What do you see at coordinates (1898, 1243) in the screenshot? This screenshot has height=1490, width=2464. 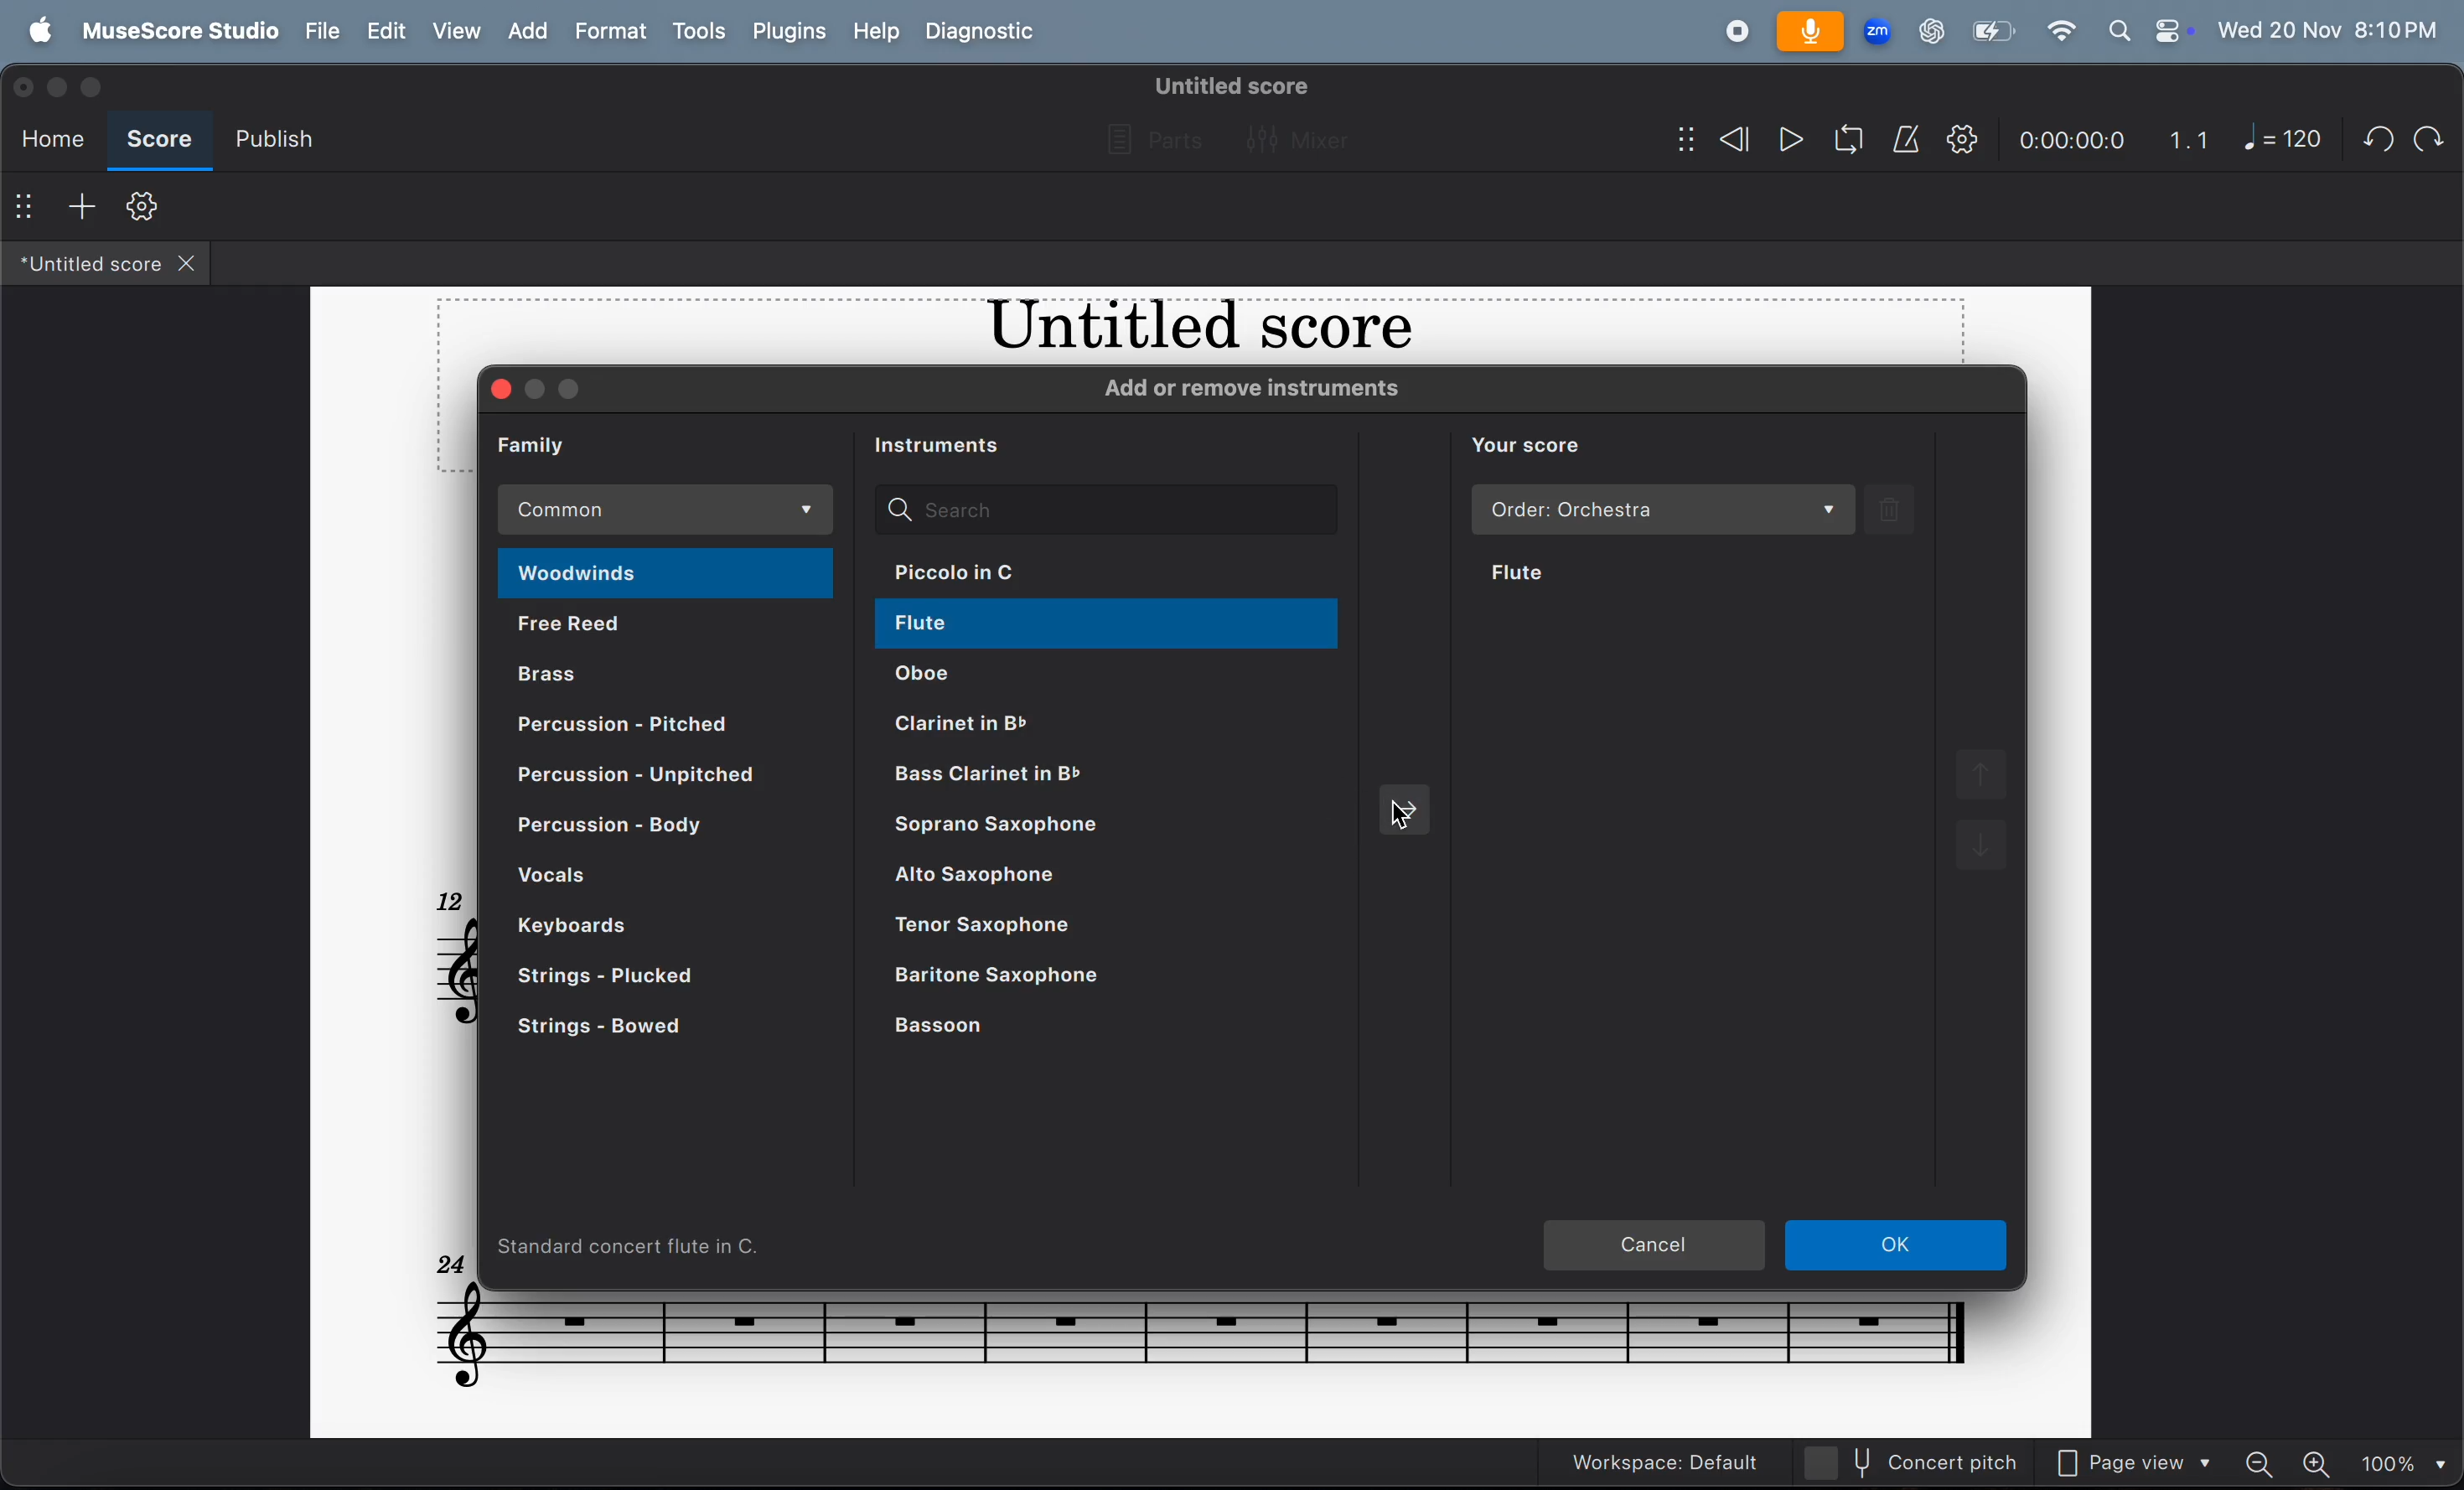 I see `ok` at bounding box center [1898, 1243].